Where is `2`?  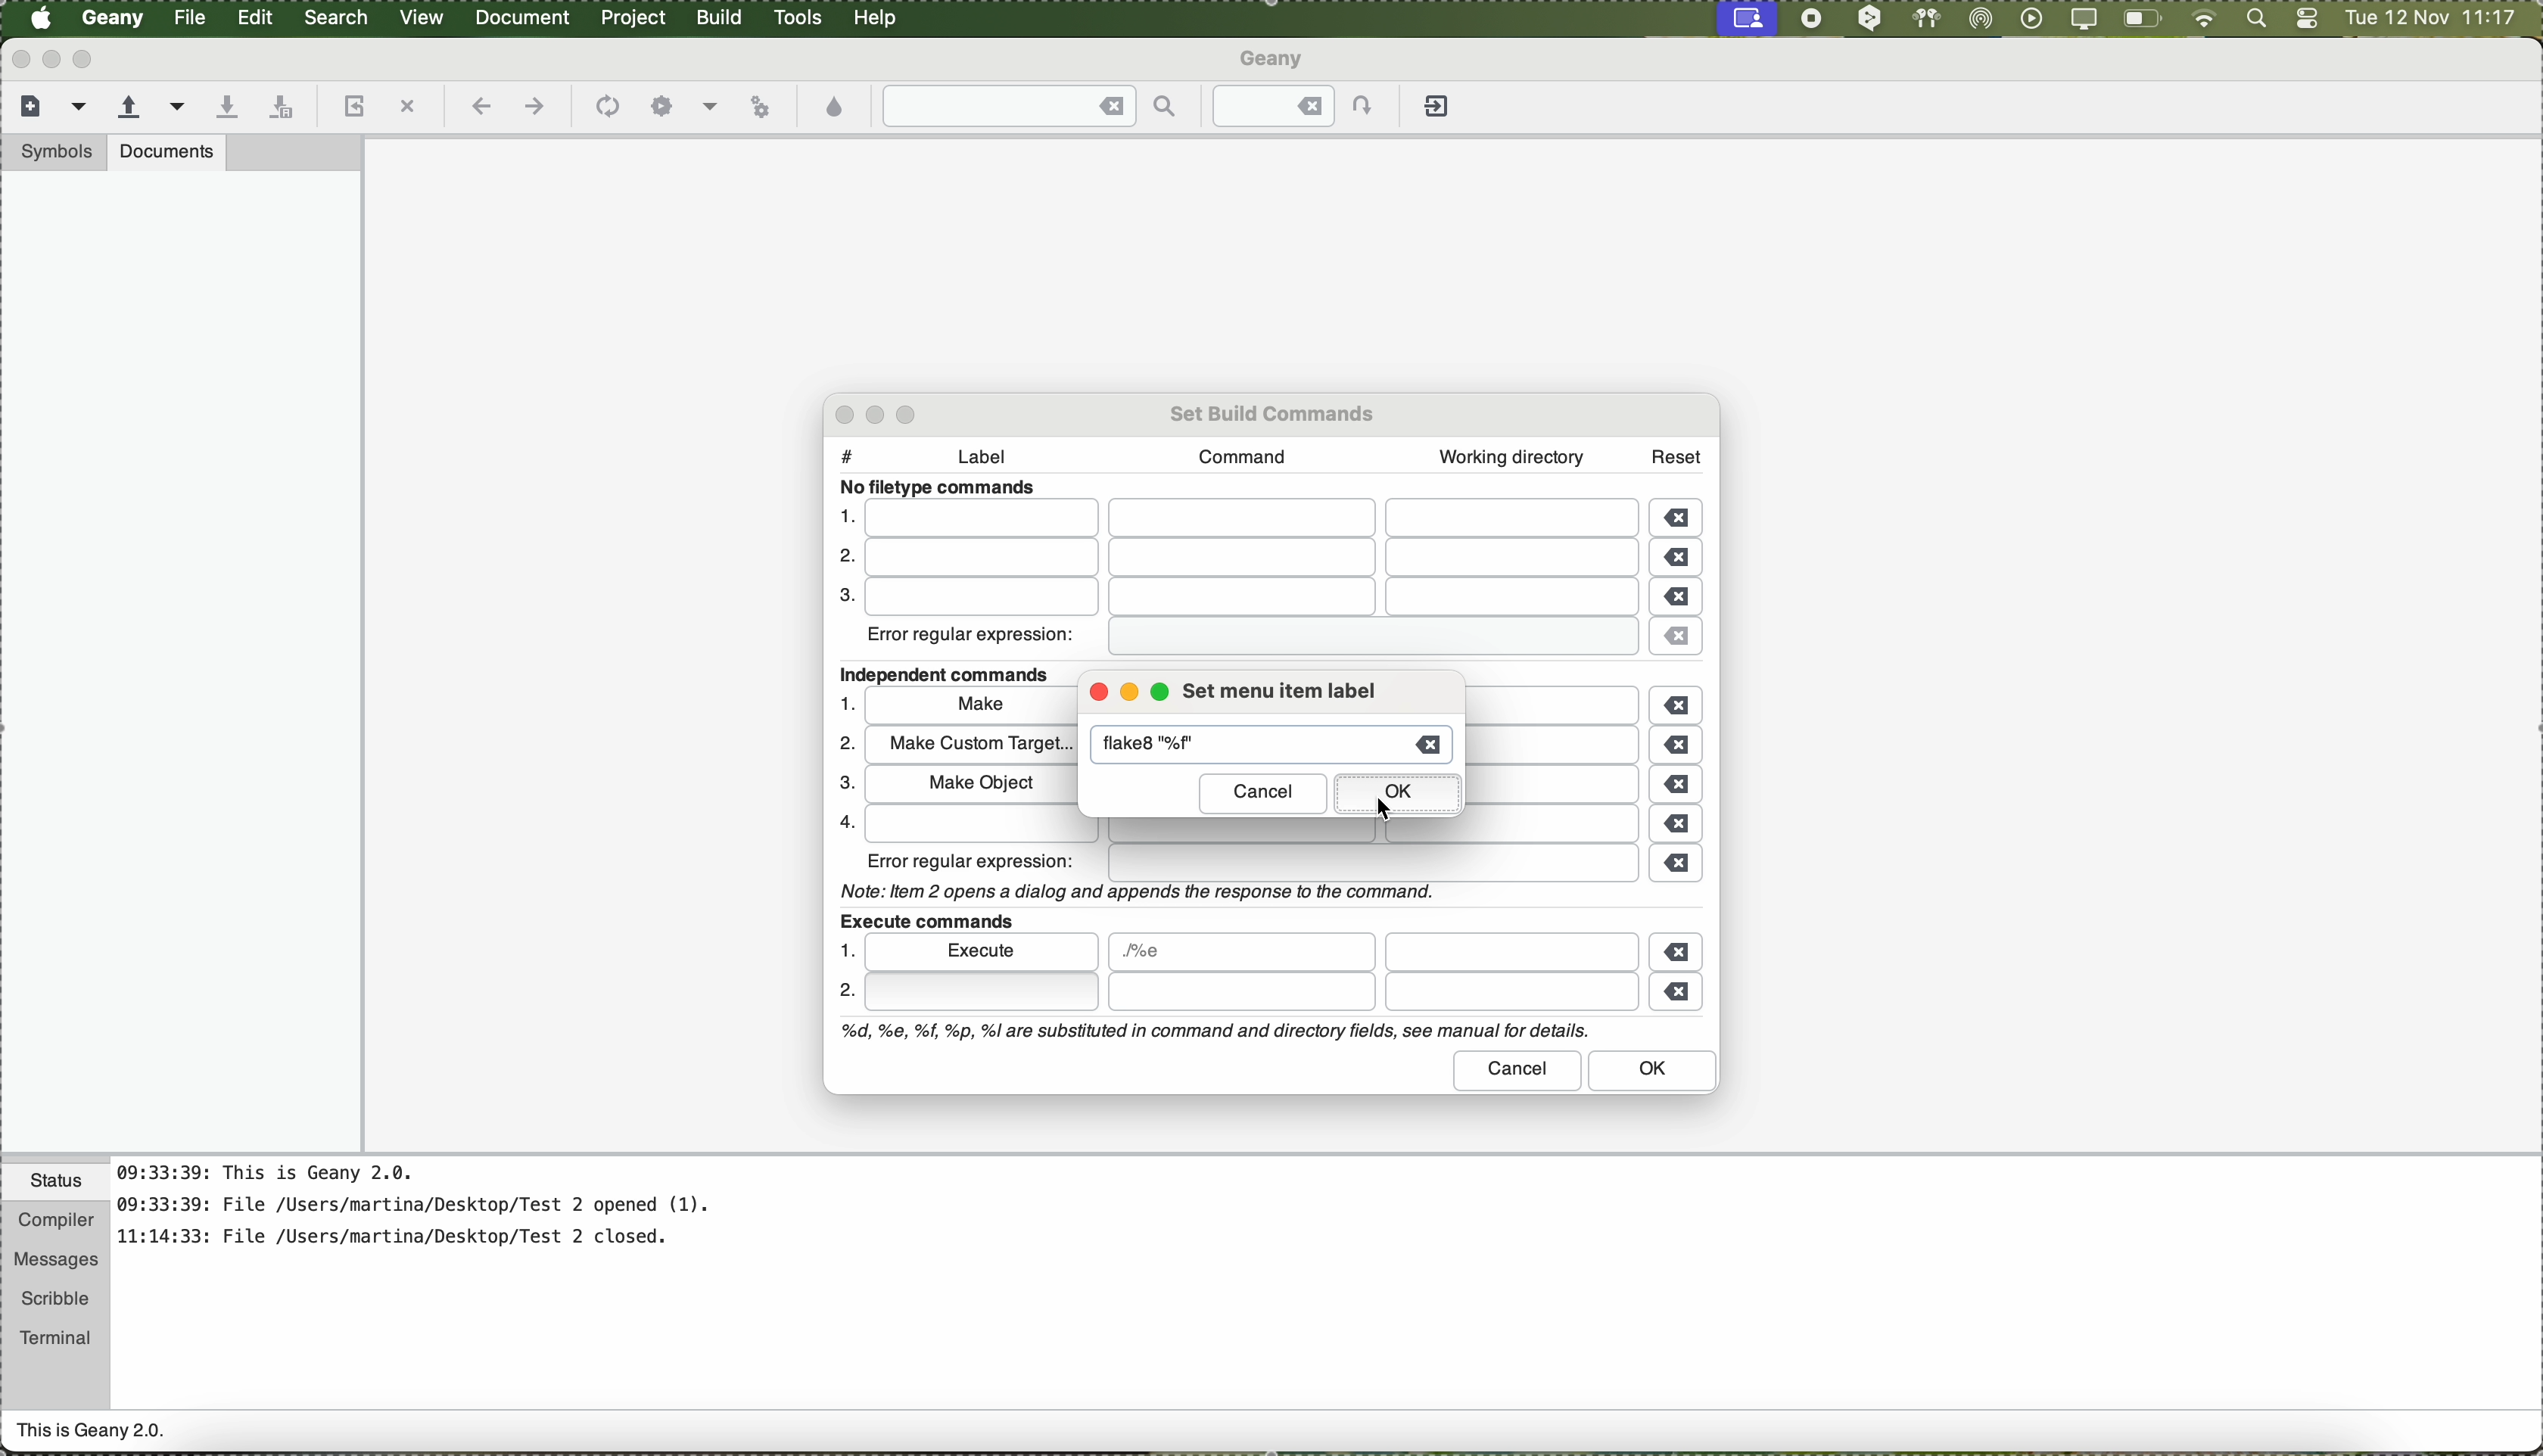
2 is located at coordinates (843, 744).